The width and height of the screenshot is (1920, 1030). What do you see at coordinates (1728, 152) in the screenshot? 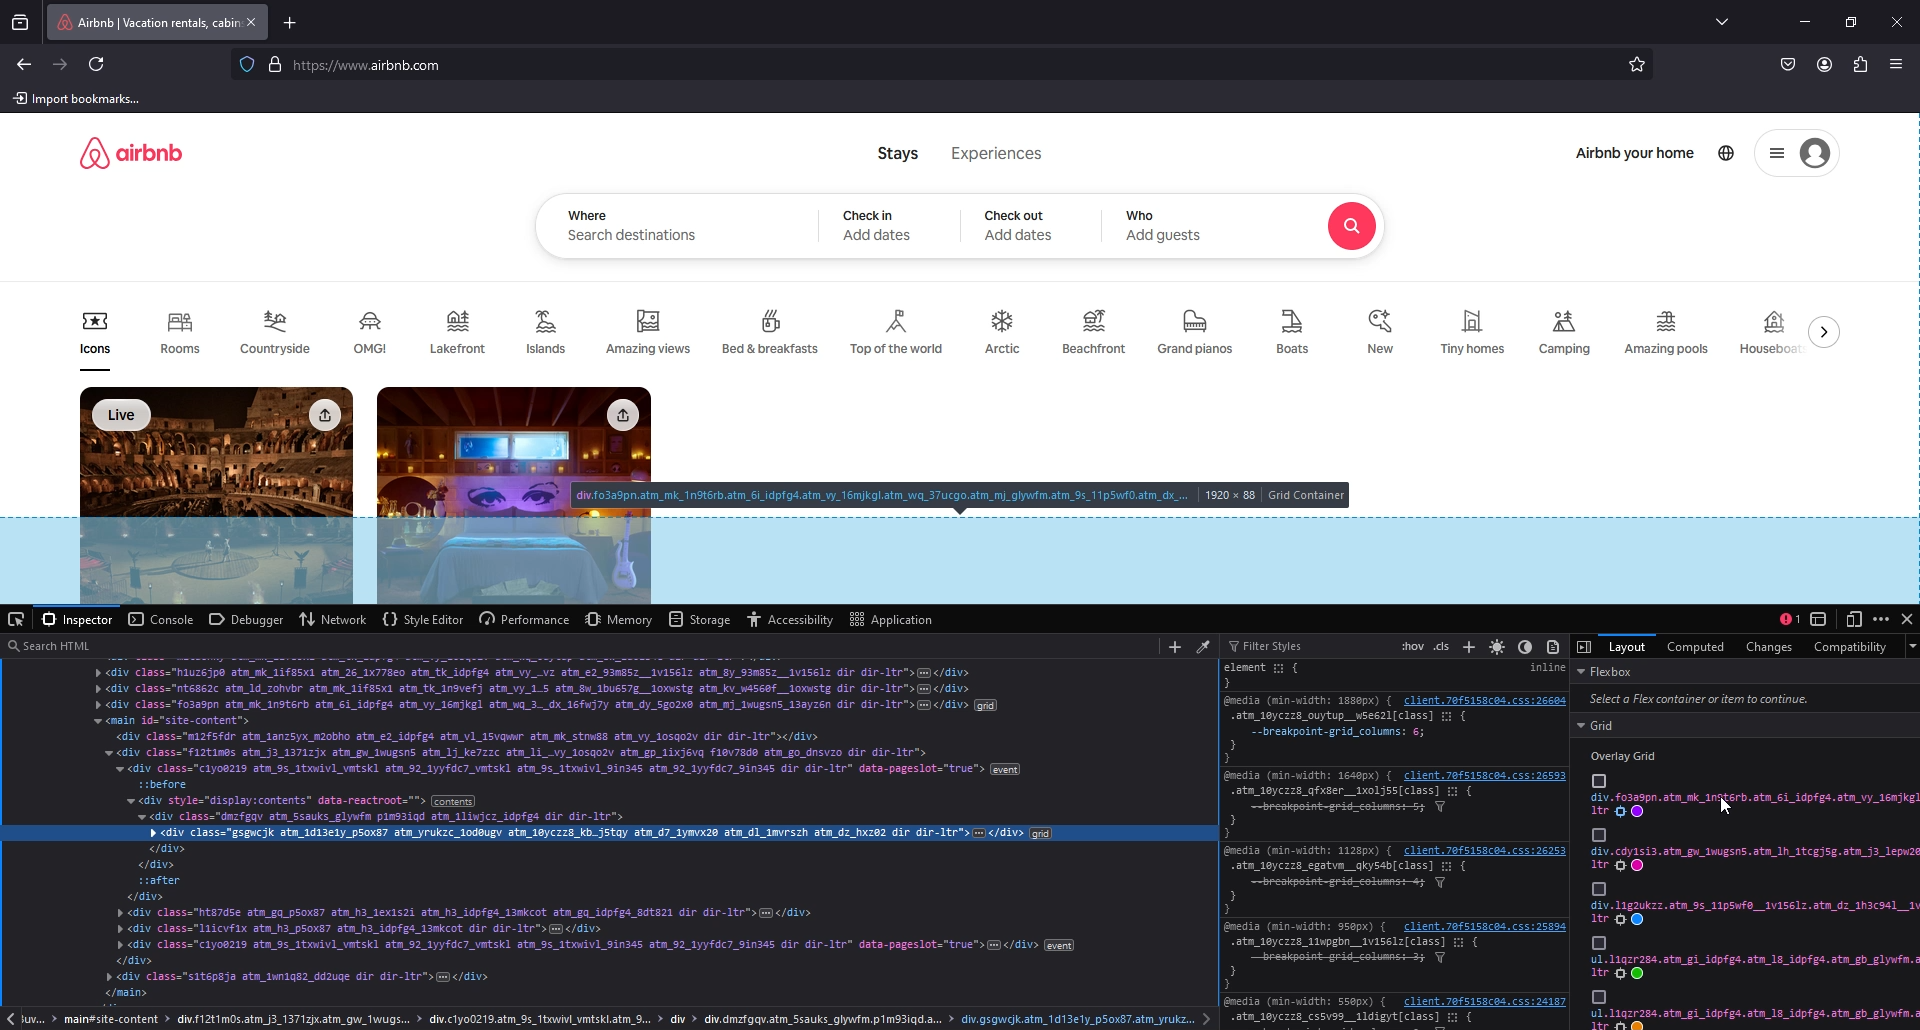
I see `world` at bounding box center [1728, 152].